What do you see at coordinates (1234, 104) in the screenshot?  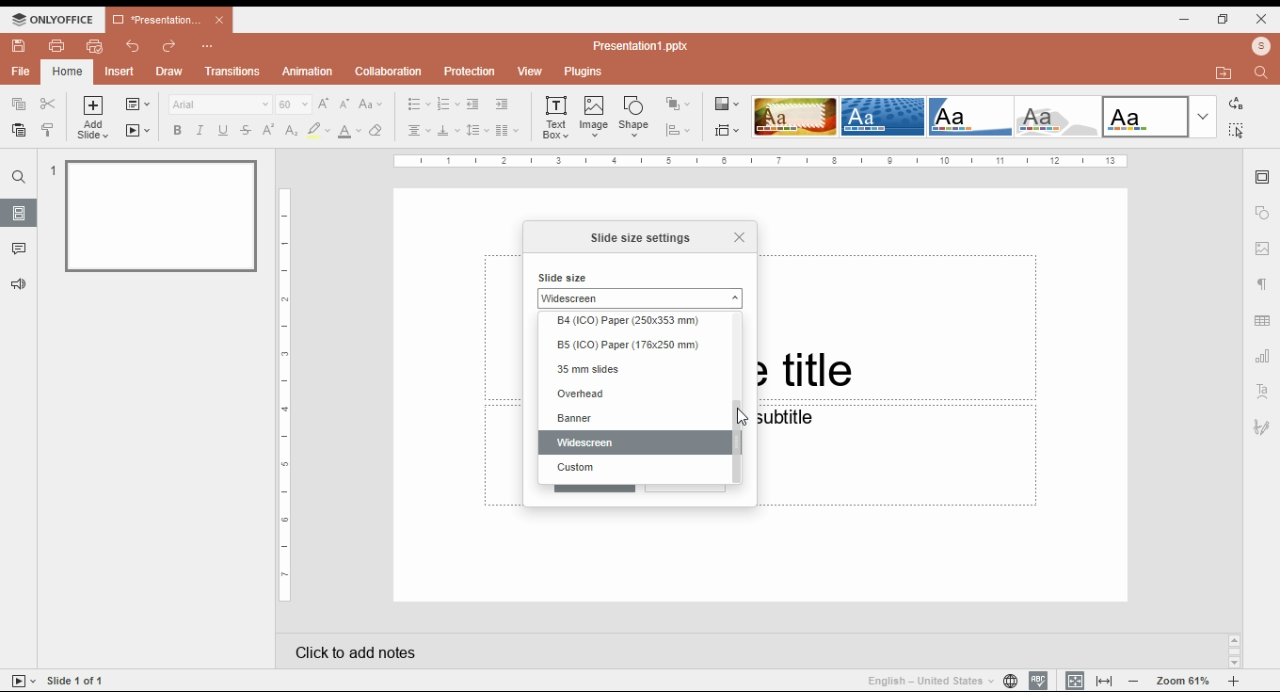 I see `replace` at bounding box center [1234, 104].